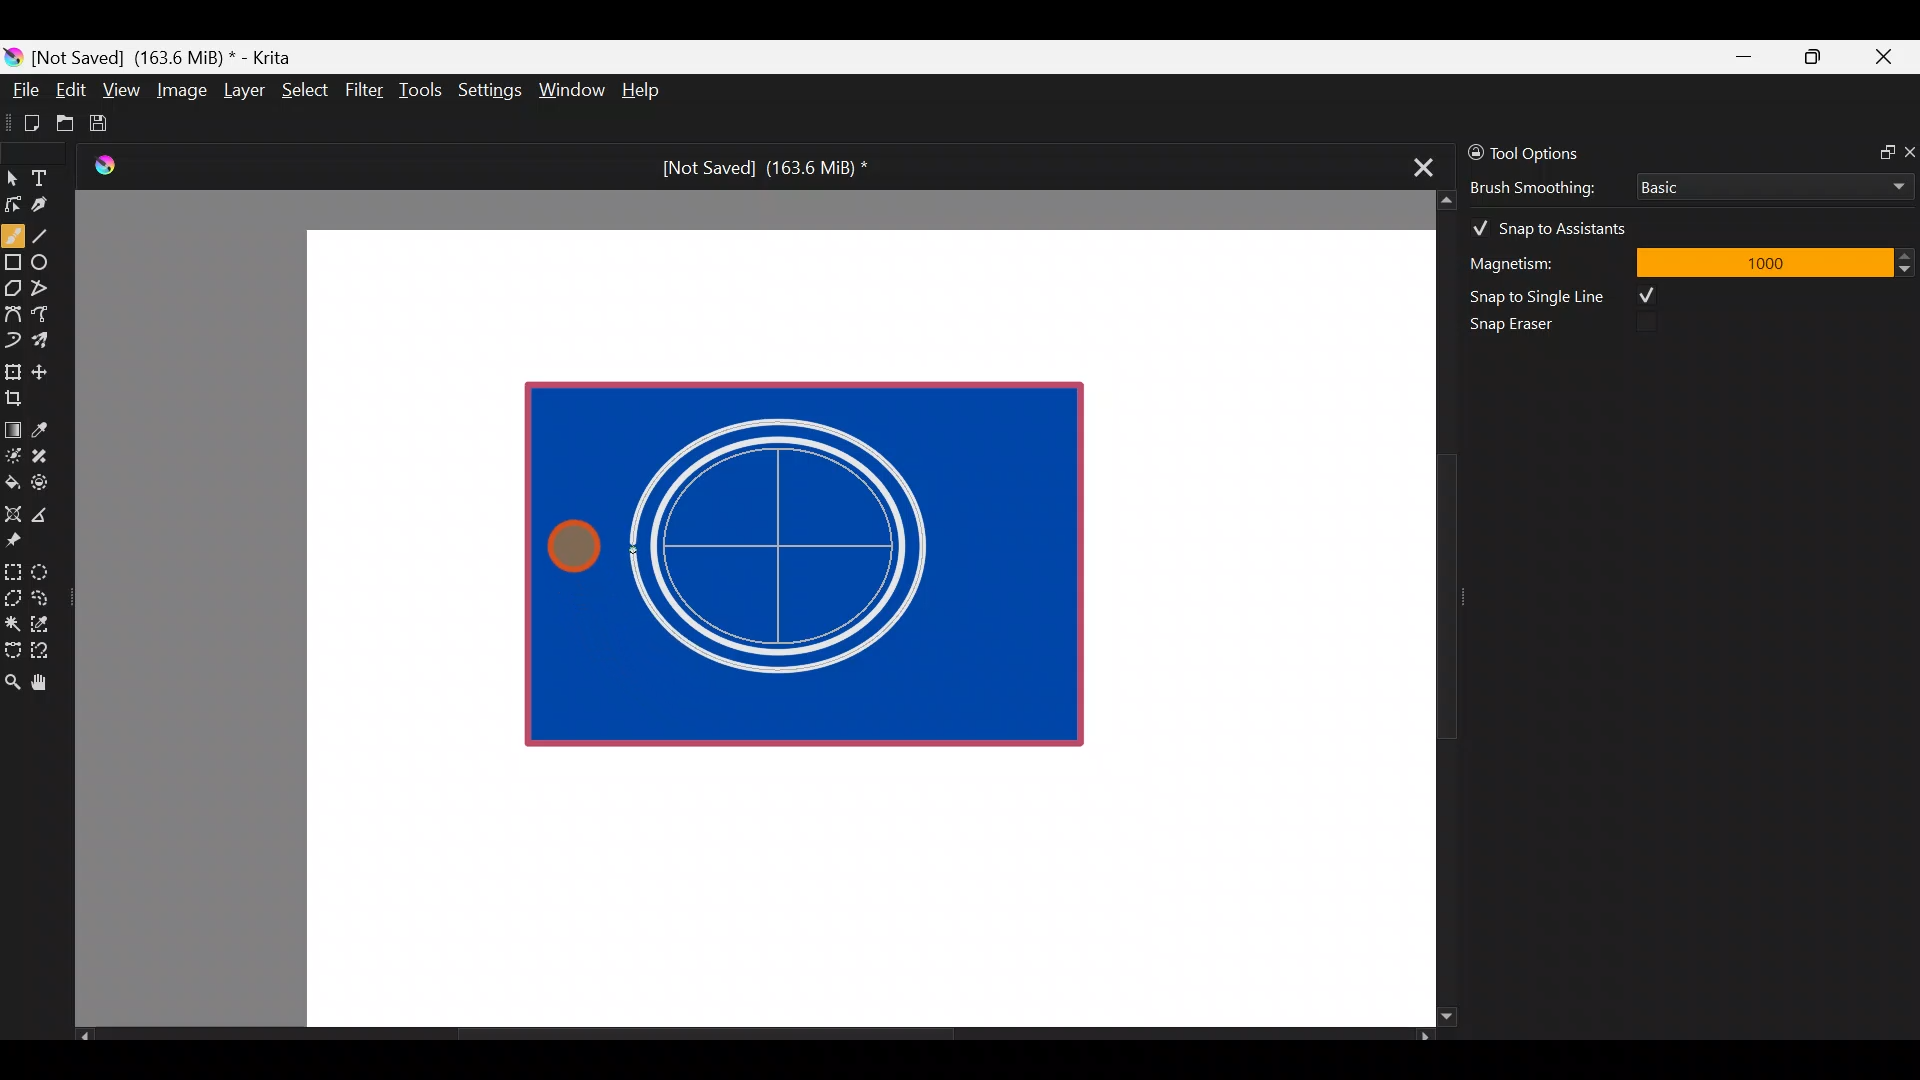  Describe the element at coordinates (793, 546) in the screenshot. I see `Concentric circle drawn on canvas` at that location.